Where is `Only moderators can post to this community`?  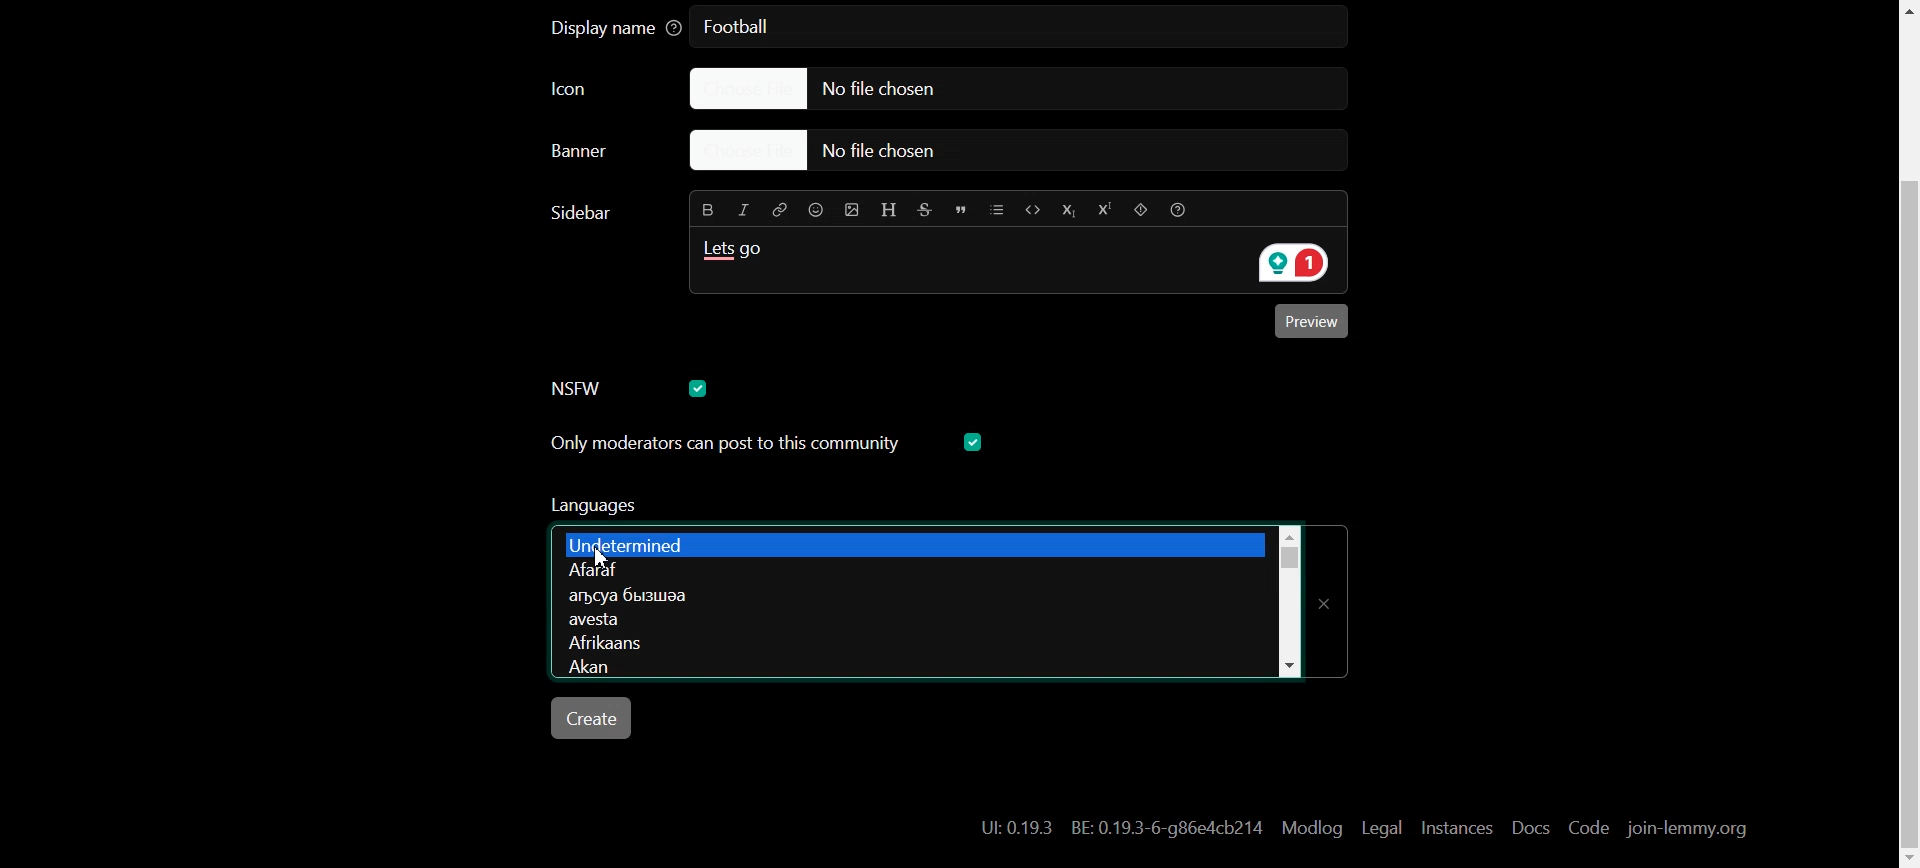 Only moderators can post to this community is located at coordinates (769, 512).